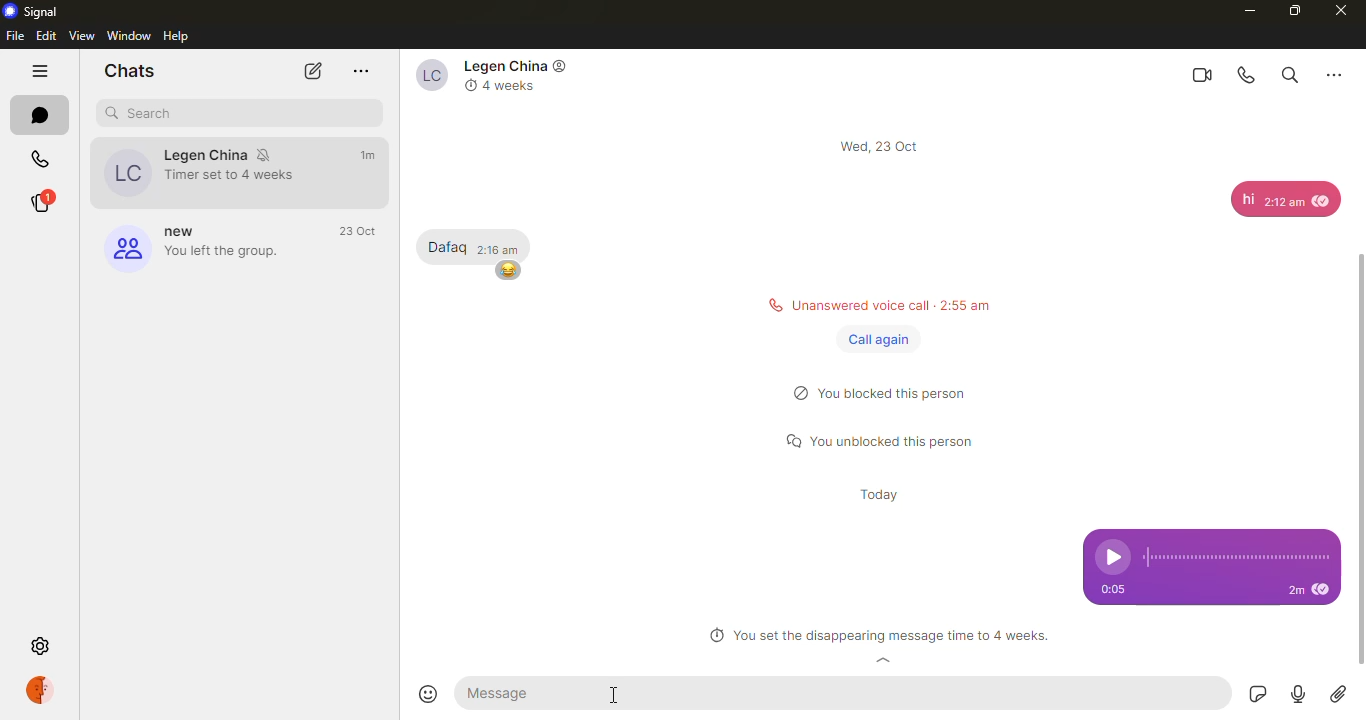 The image size is (1366, 720). What do you see at coordinates (1283, 205) in the screenshot?
I see `2:12 am` at bounding box center [1283, 205].